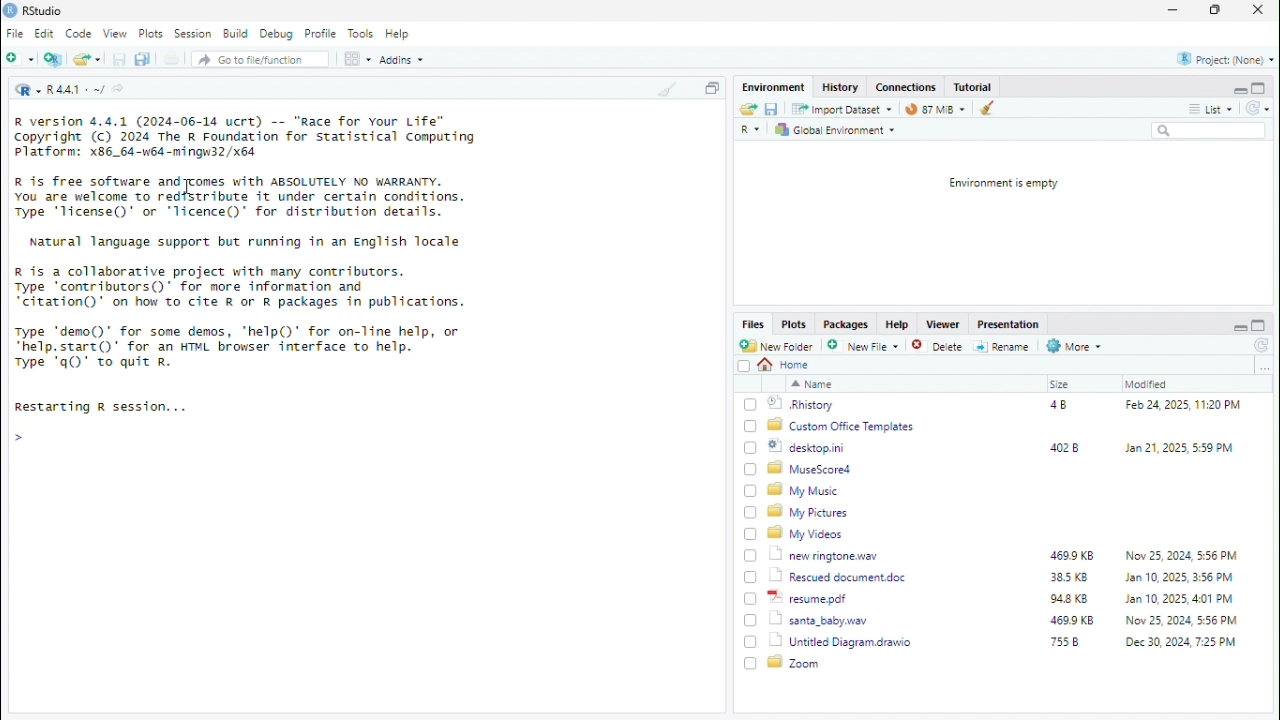 This screenshot has width=1280, height=720. Describe the element at coordinates (359, 58) in the screenshot. I see `code view` at that location.